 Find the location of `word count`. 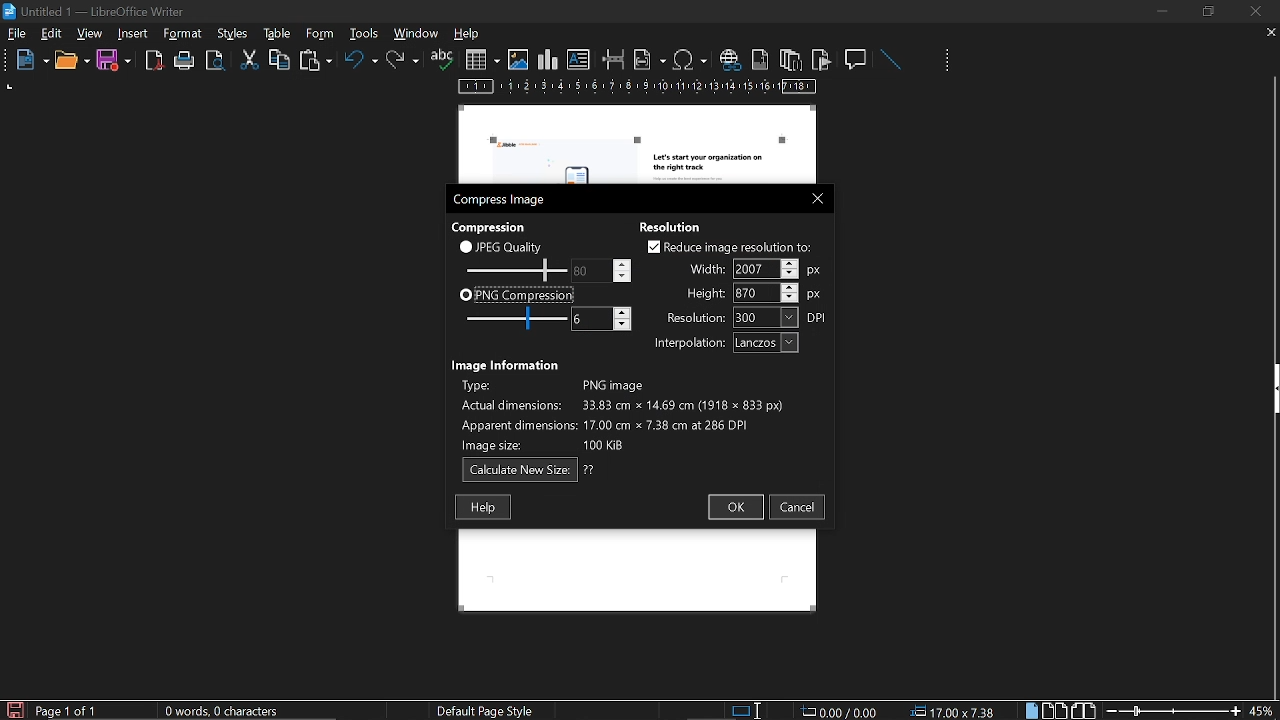

word count is located at coordinates (229, 711).